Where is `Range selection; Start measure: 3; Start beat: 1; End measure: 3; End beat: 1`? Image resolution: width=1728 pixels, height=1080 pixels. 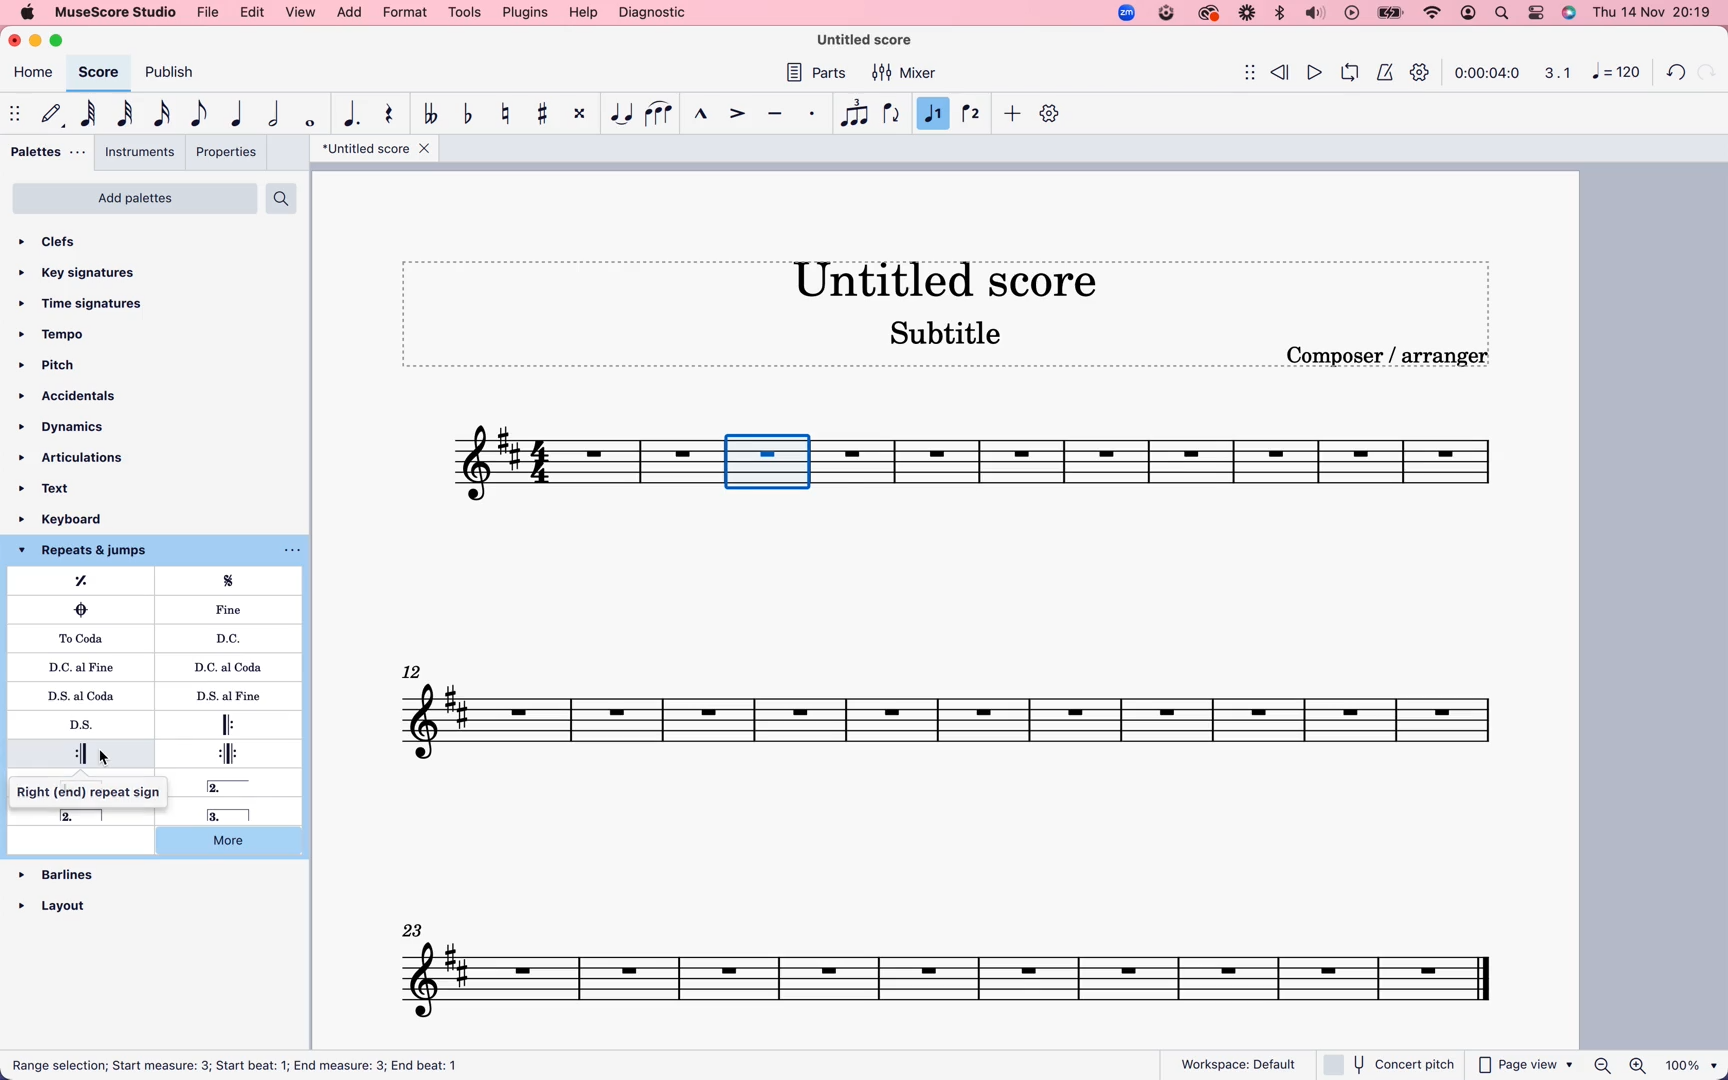
Range selection; Start measure: 3; Start beat: 1; End measure: 3; End beat: 1 is located at coordinates (249, 1063).